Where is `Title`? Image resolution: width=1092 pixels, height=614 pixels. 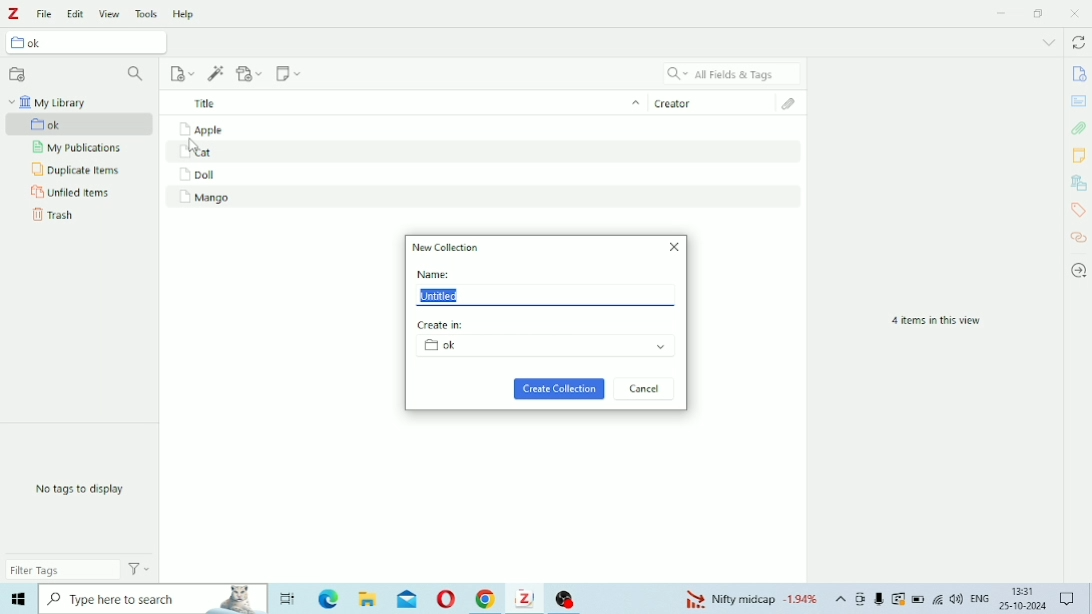
Title is located at coordinates (403, 102).